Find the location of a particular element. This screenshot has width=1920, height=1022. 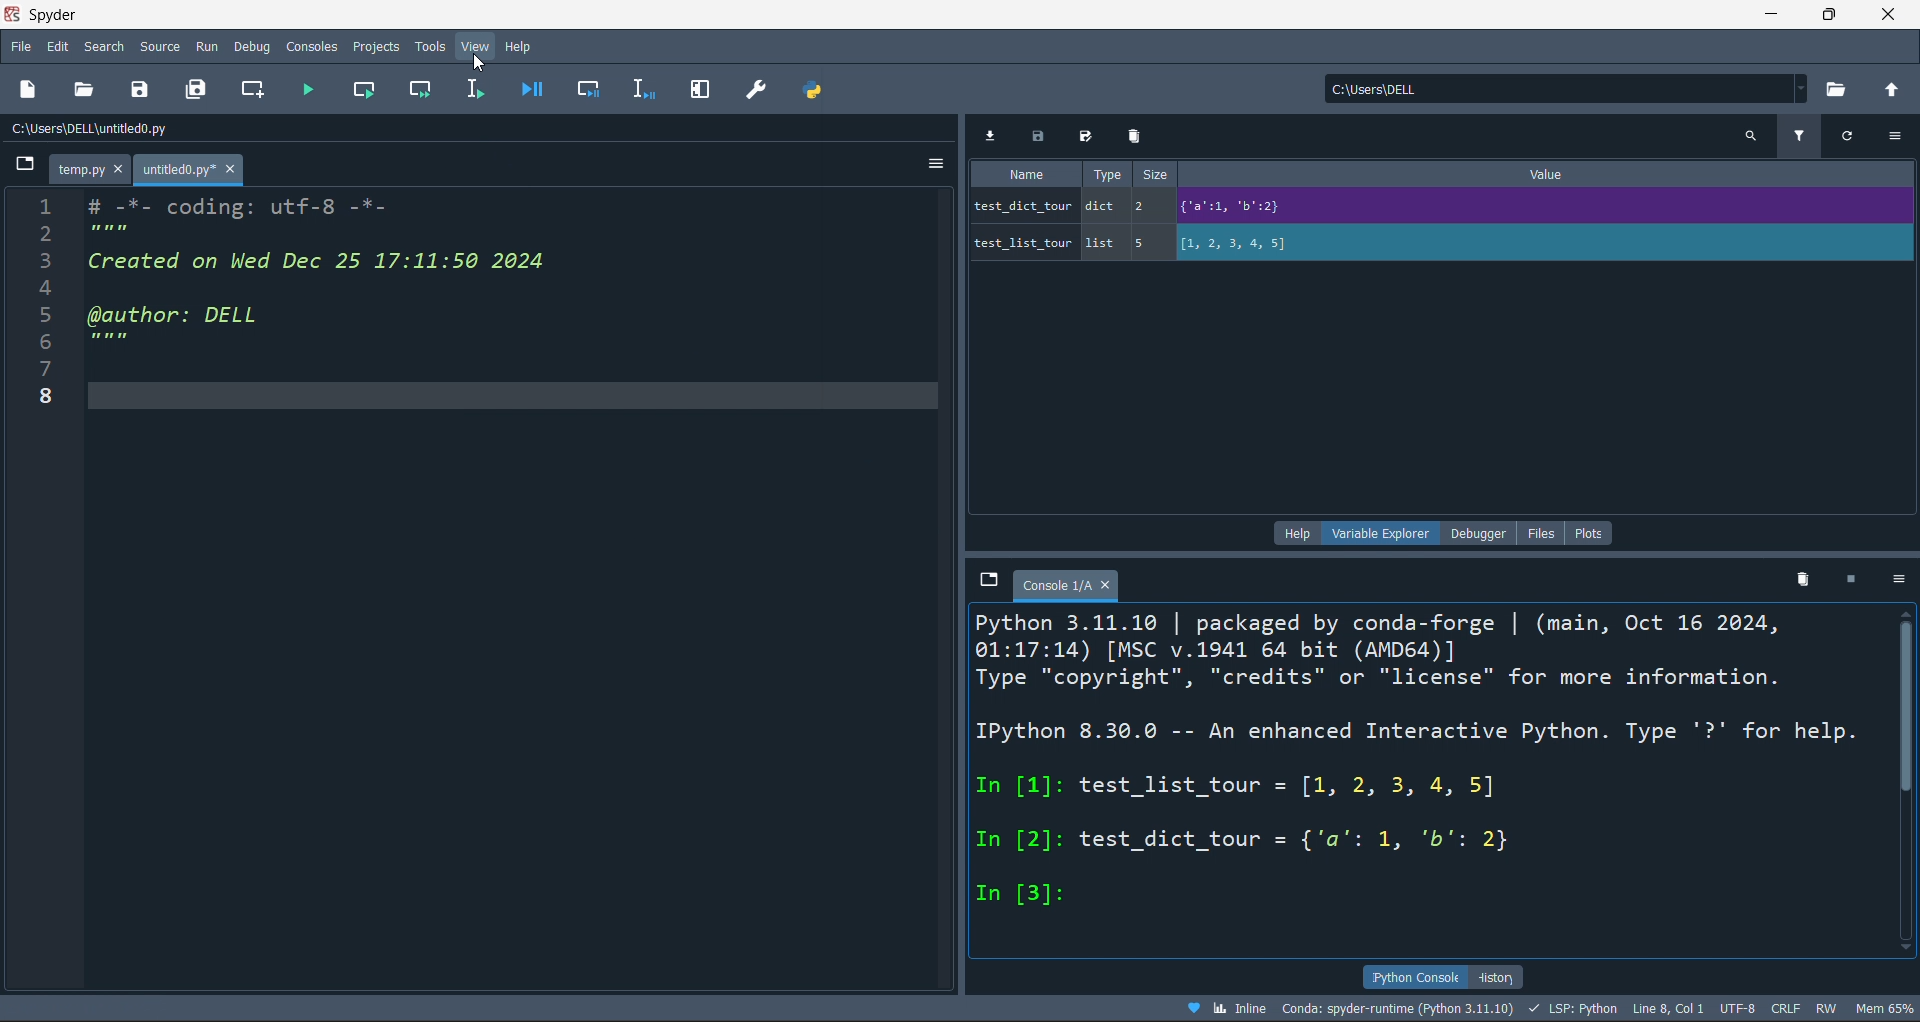

view is located at coordinates (473, 45).